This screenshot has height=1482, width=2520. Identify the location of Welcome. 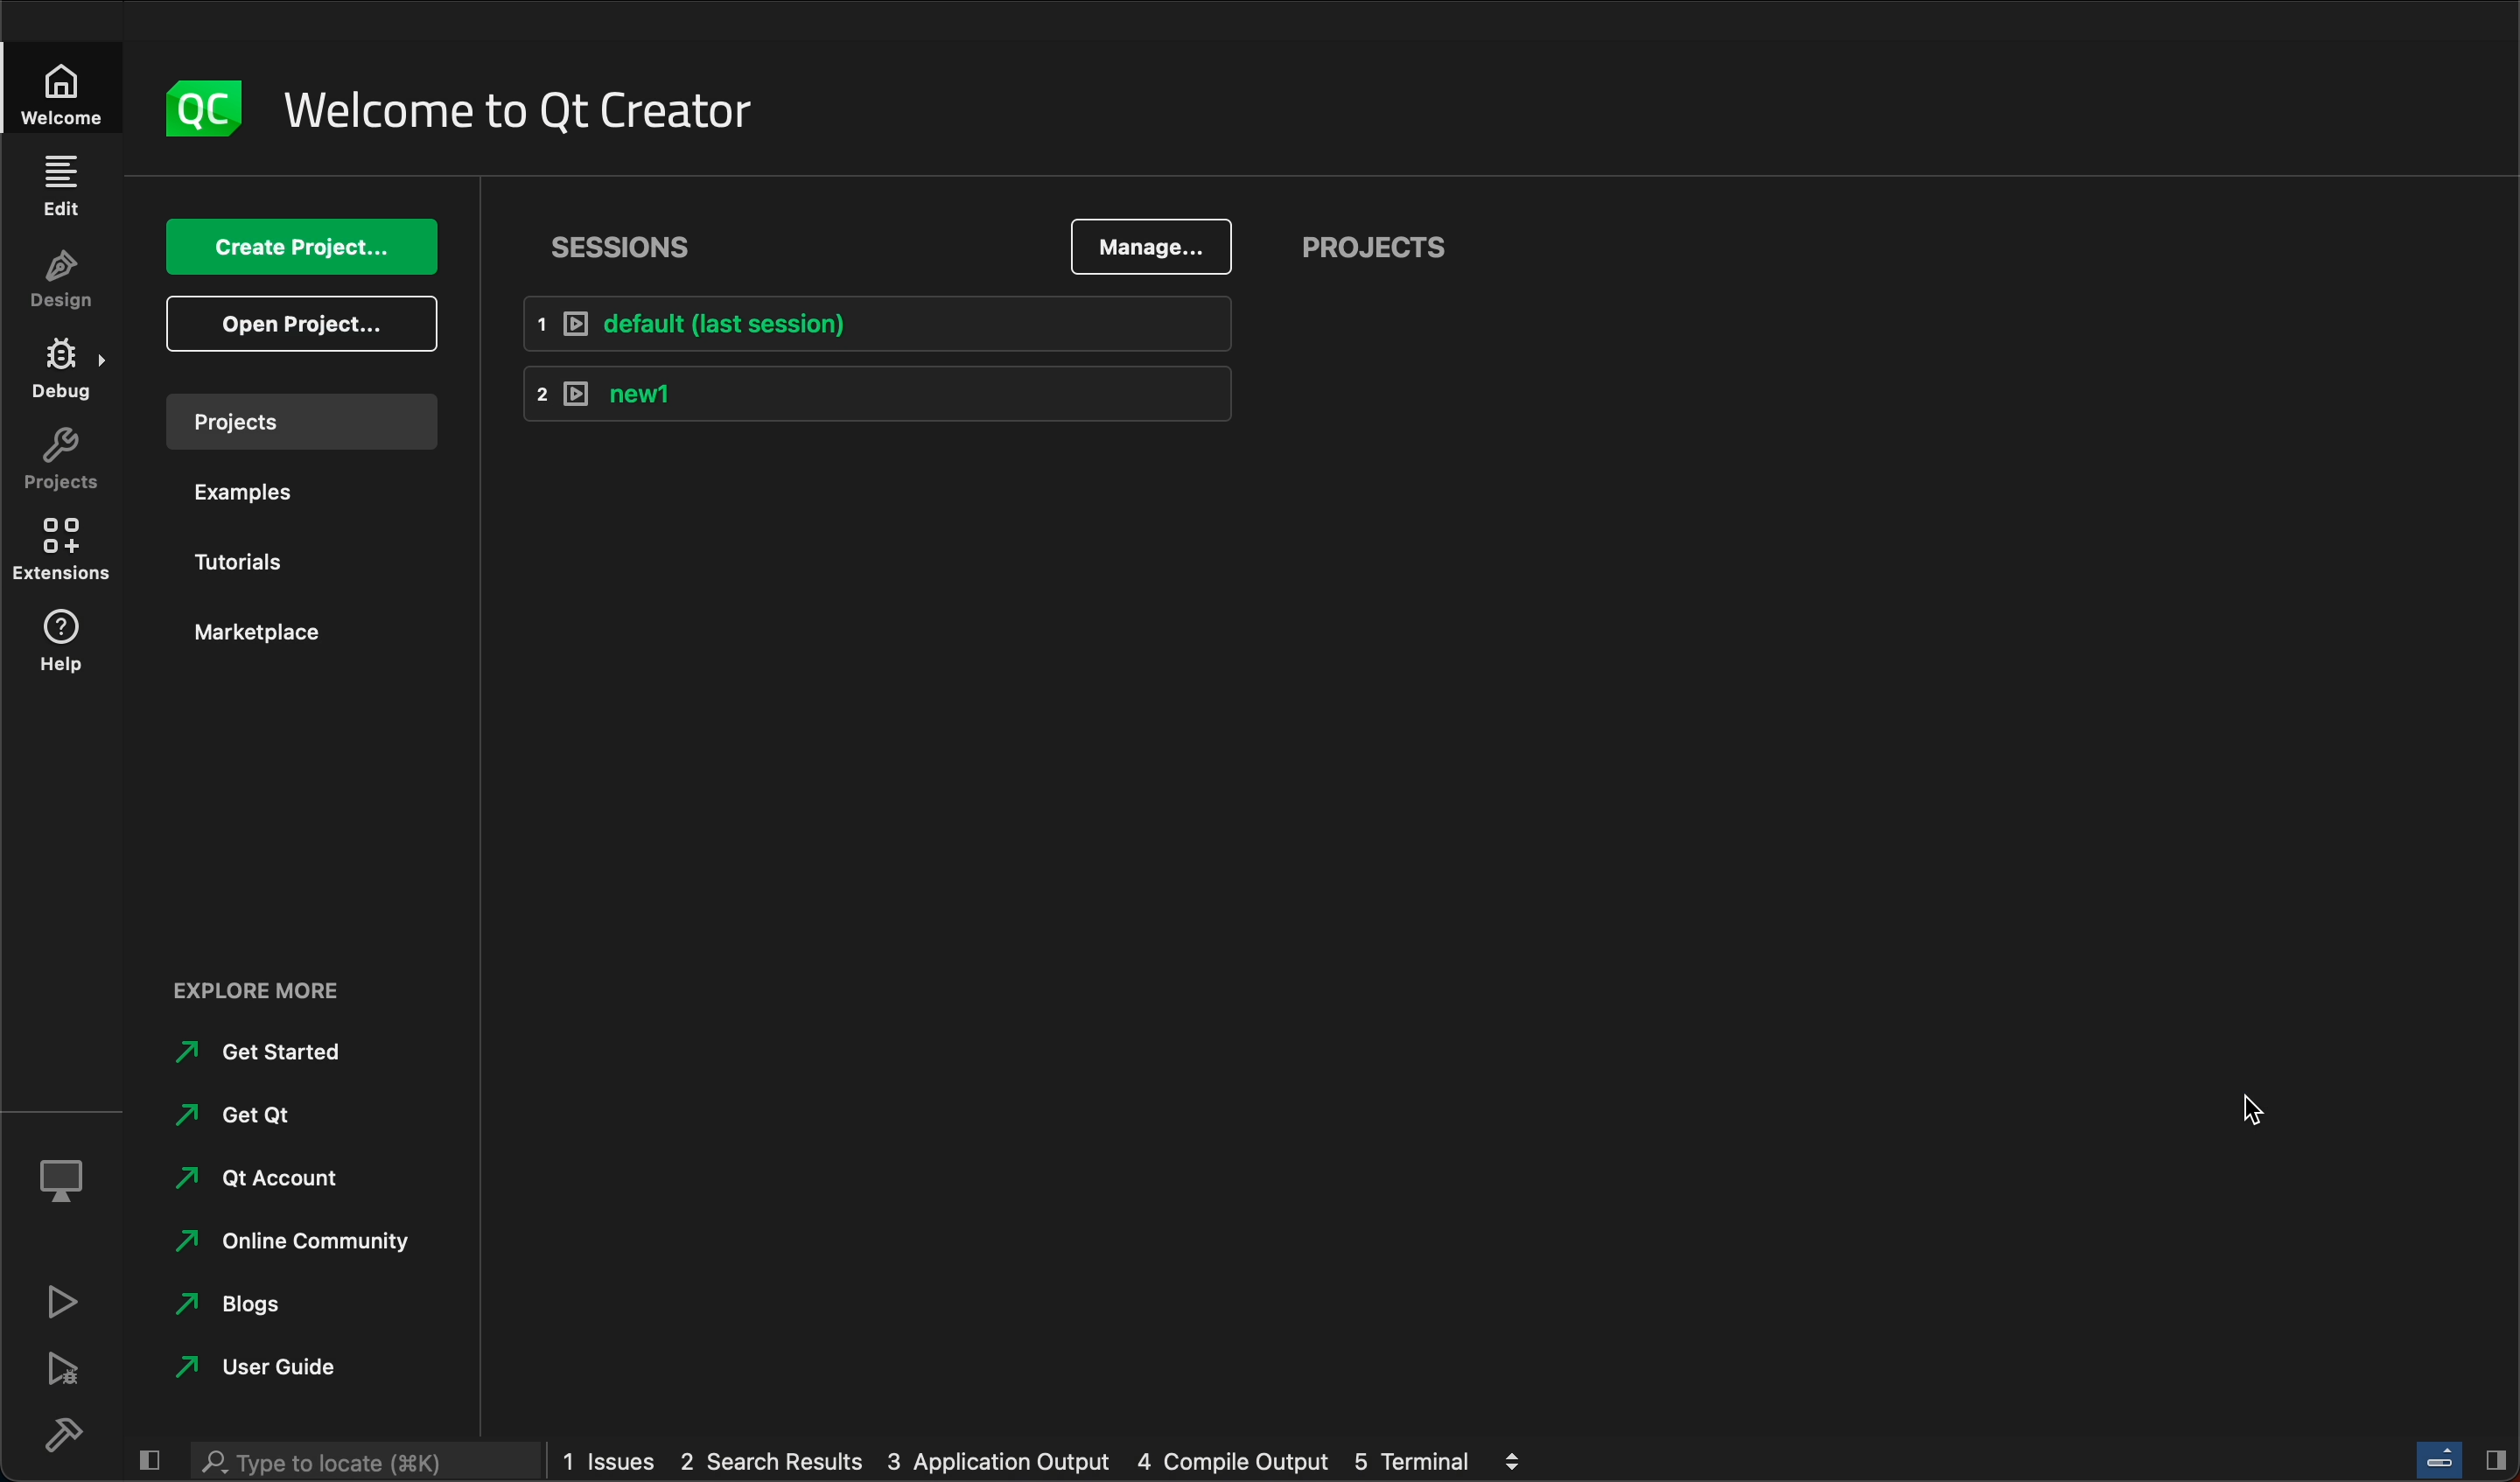
(73, 91).